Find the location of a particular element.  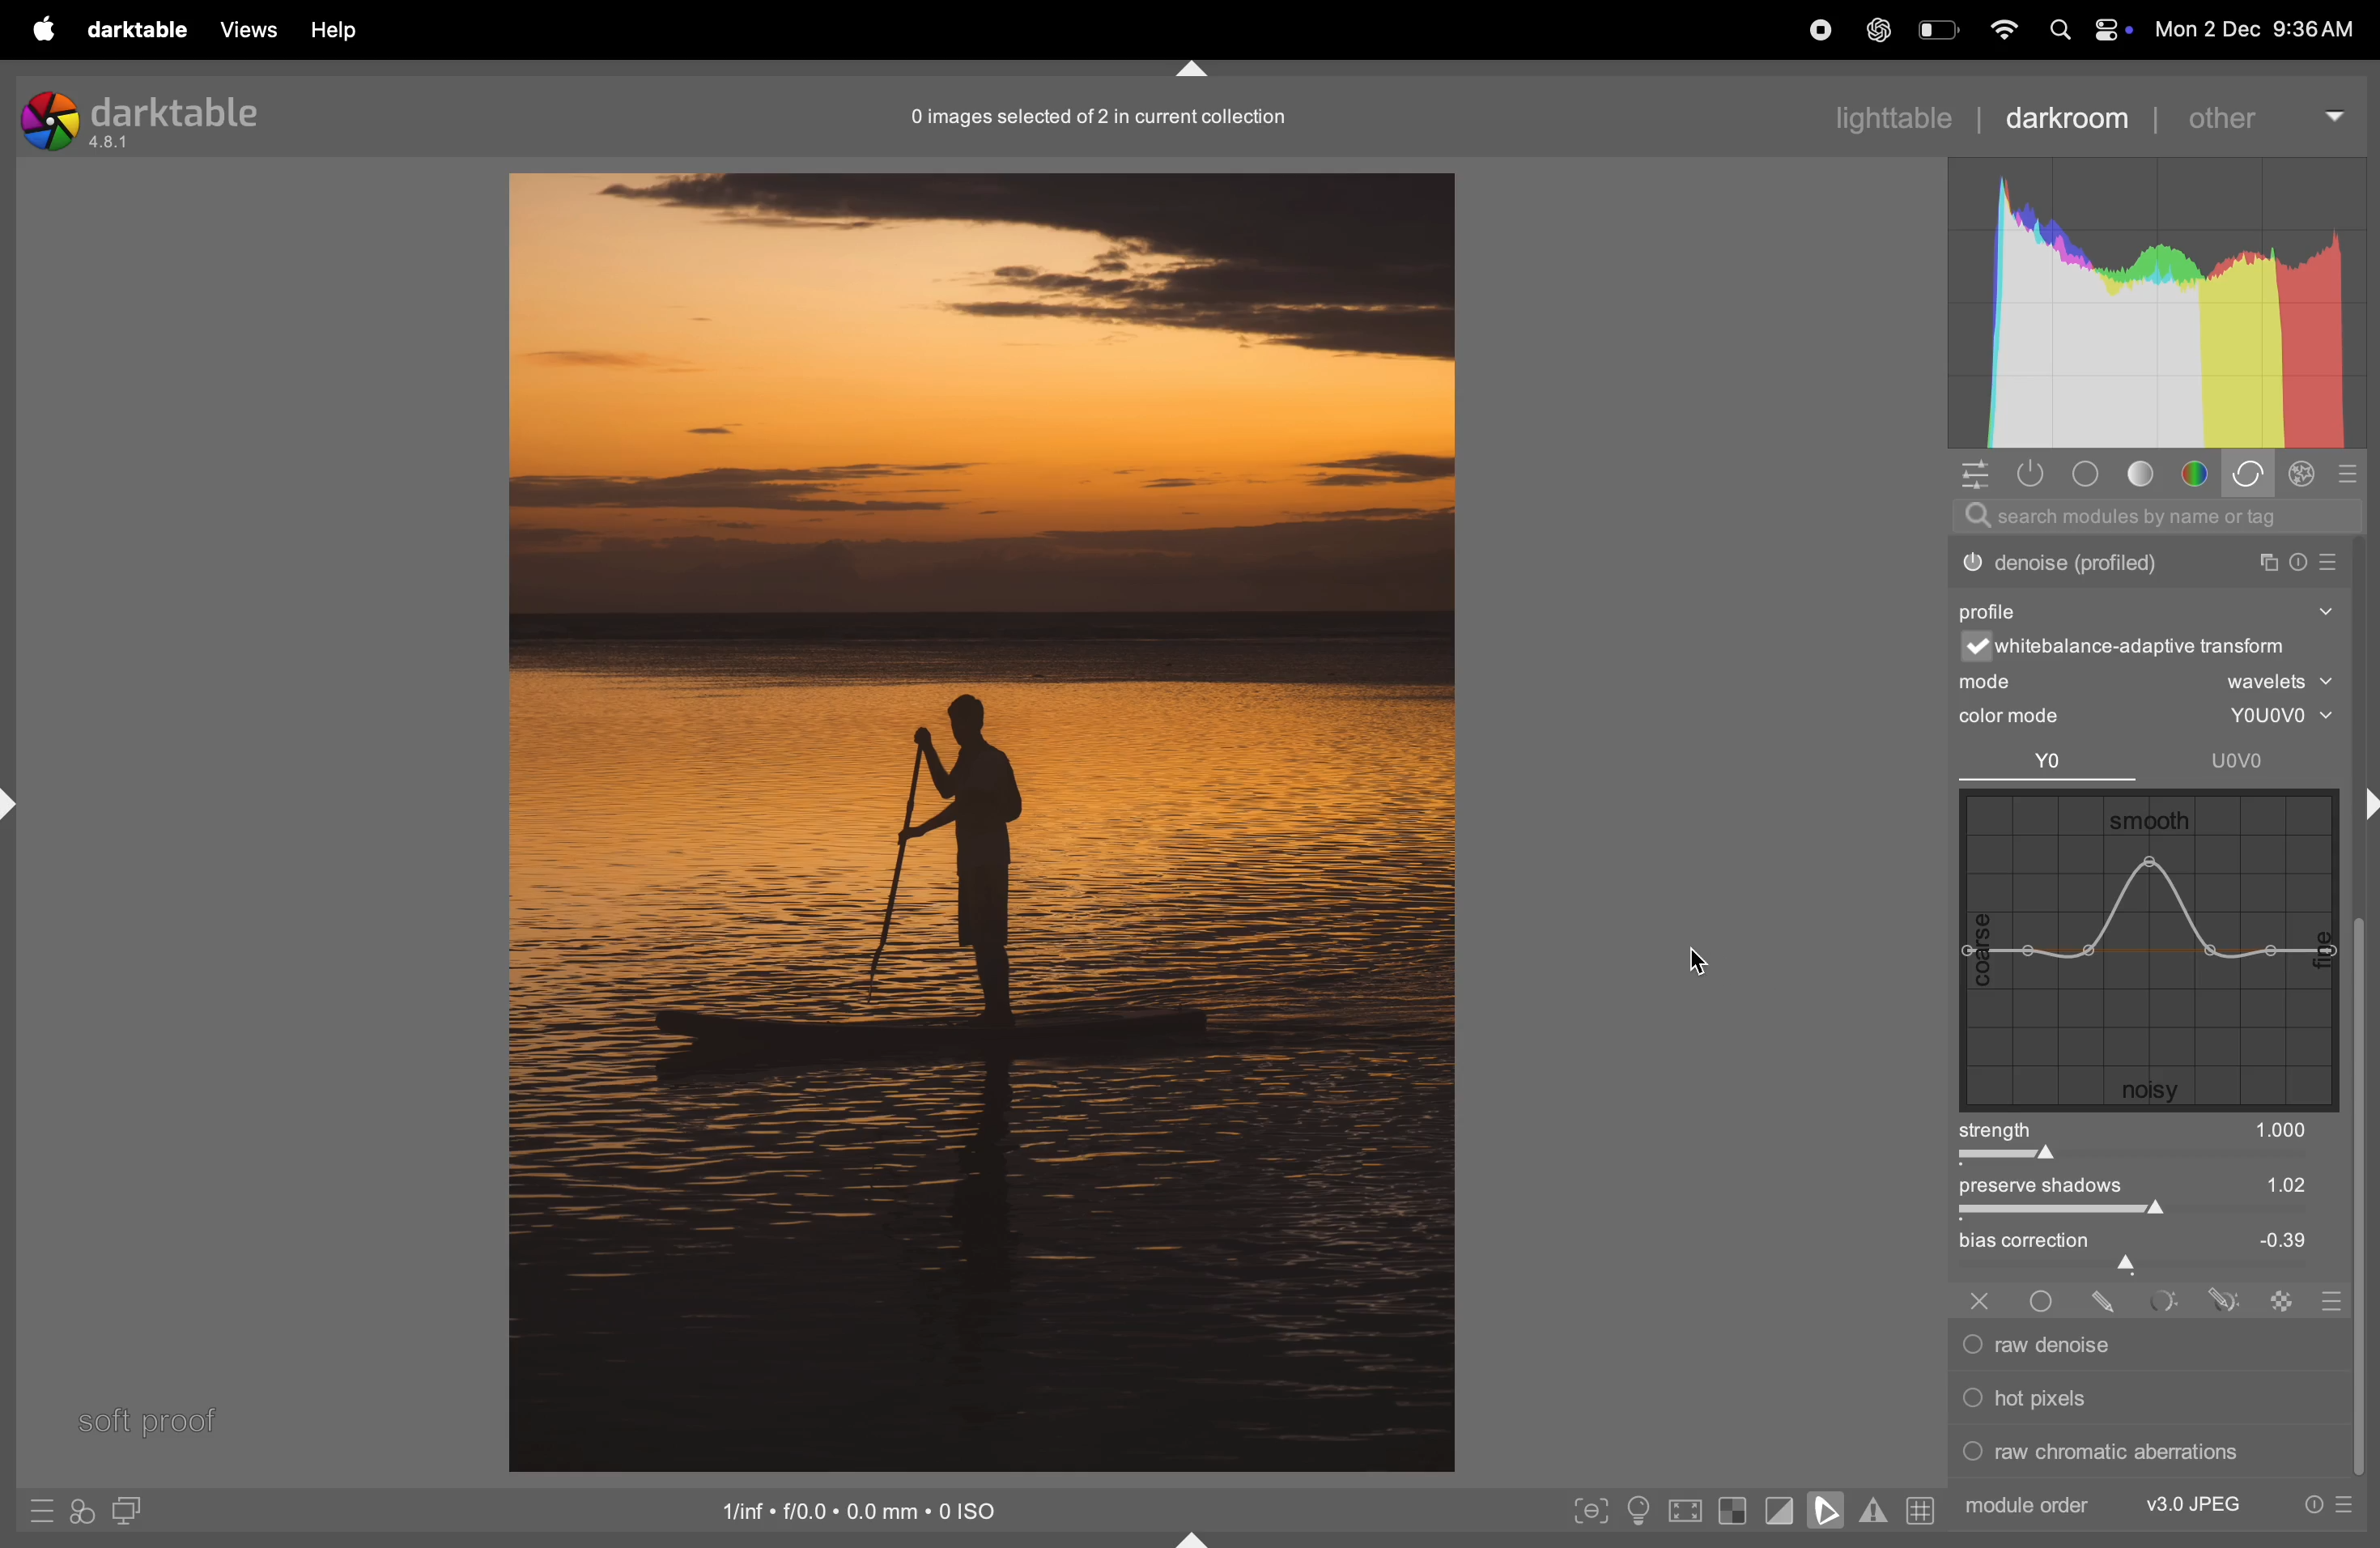

sign is located at coordinates (2305, 477).